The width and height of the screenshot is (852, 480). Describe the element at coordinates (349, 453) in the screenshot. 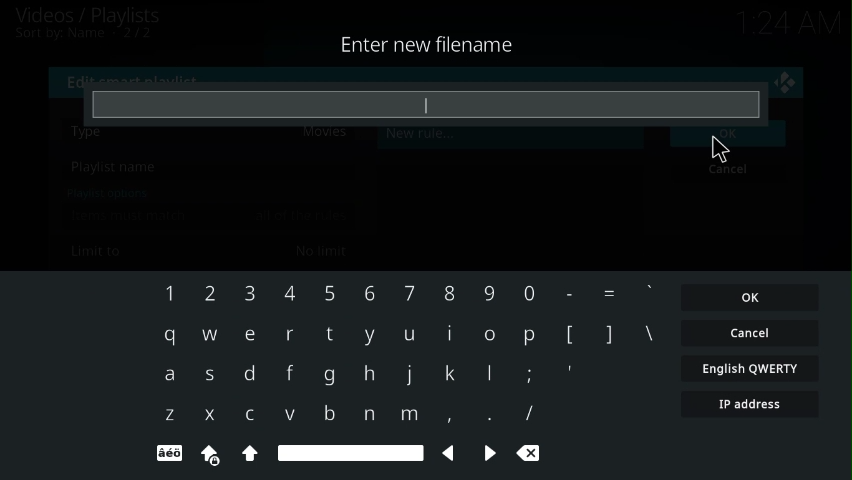

I see `space` at that location.